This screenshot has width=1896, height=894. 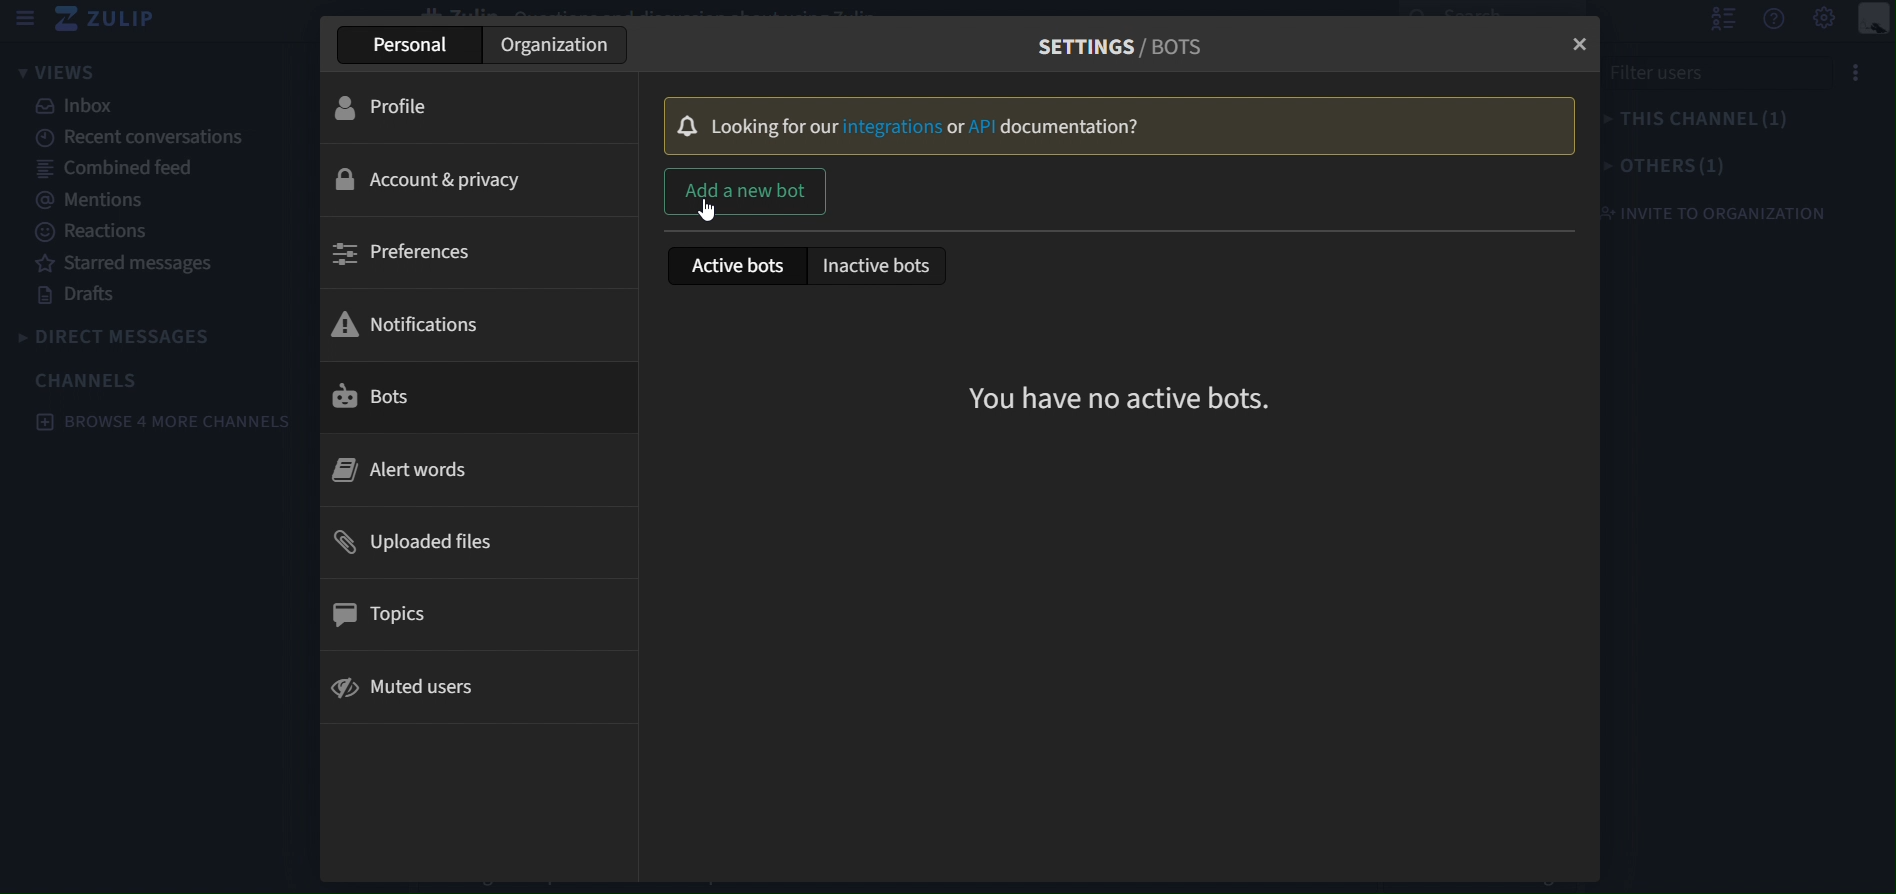 I want to click on organization, so click(x=555, y=47).